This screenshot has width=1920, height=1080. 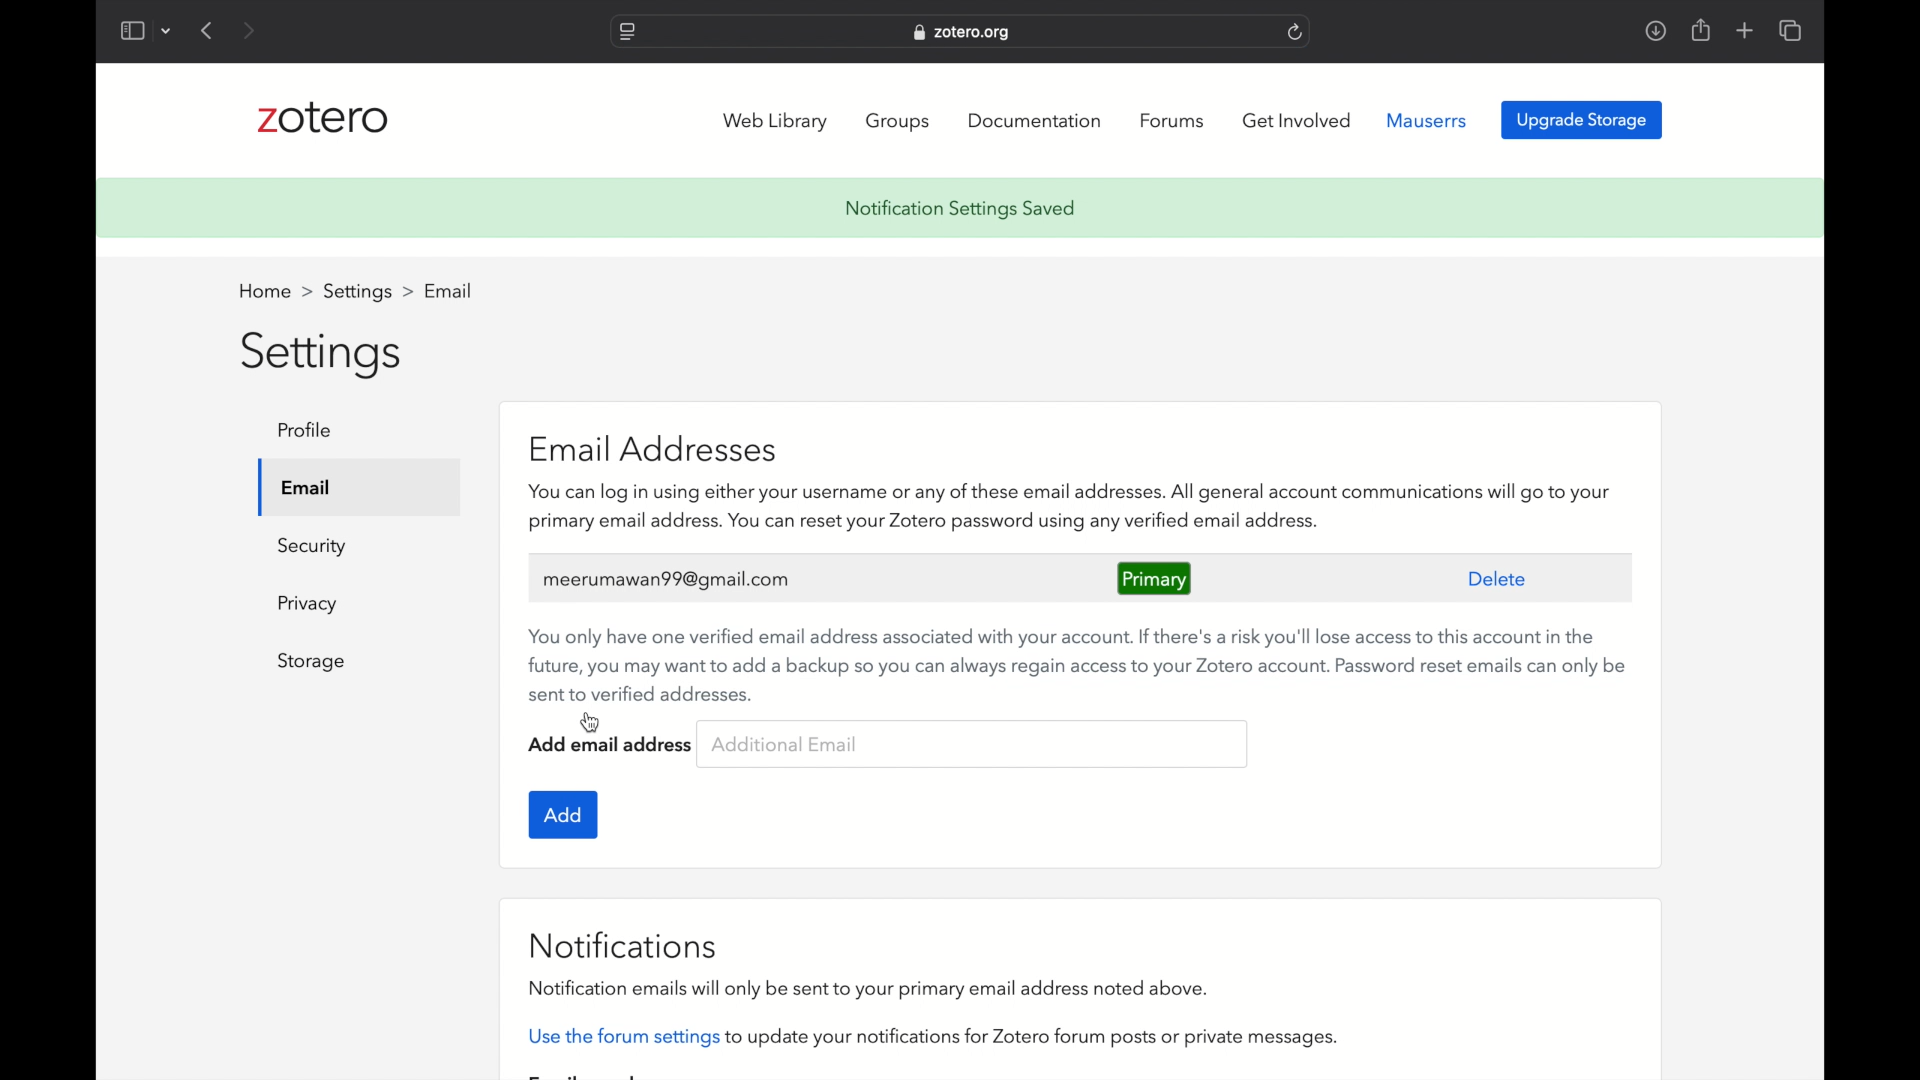 I want to click on add, so click(x=563, y=815).